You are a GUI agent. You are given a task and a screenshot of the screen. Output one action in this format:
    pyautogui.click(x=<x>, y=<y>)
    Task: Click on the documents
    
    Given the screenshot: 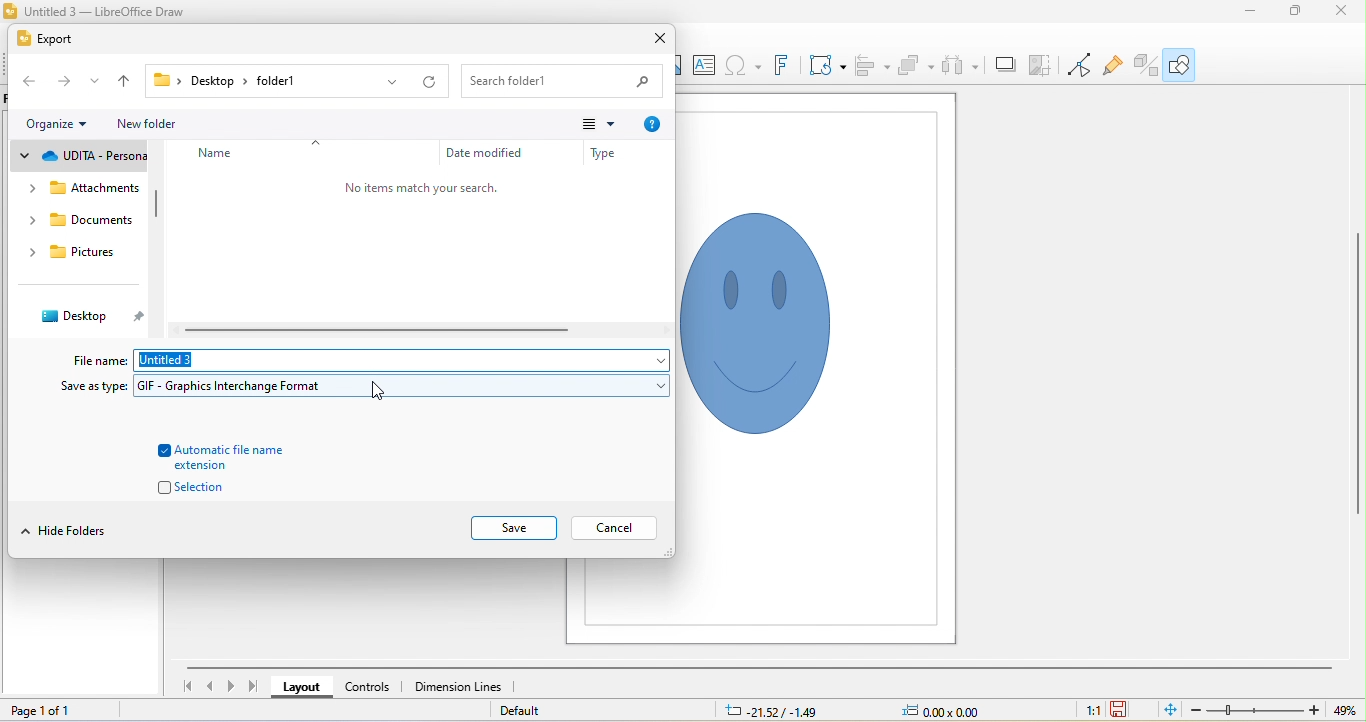 What is the action you would take?
    pyautogui.click(x=96, y=220)
    